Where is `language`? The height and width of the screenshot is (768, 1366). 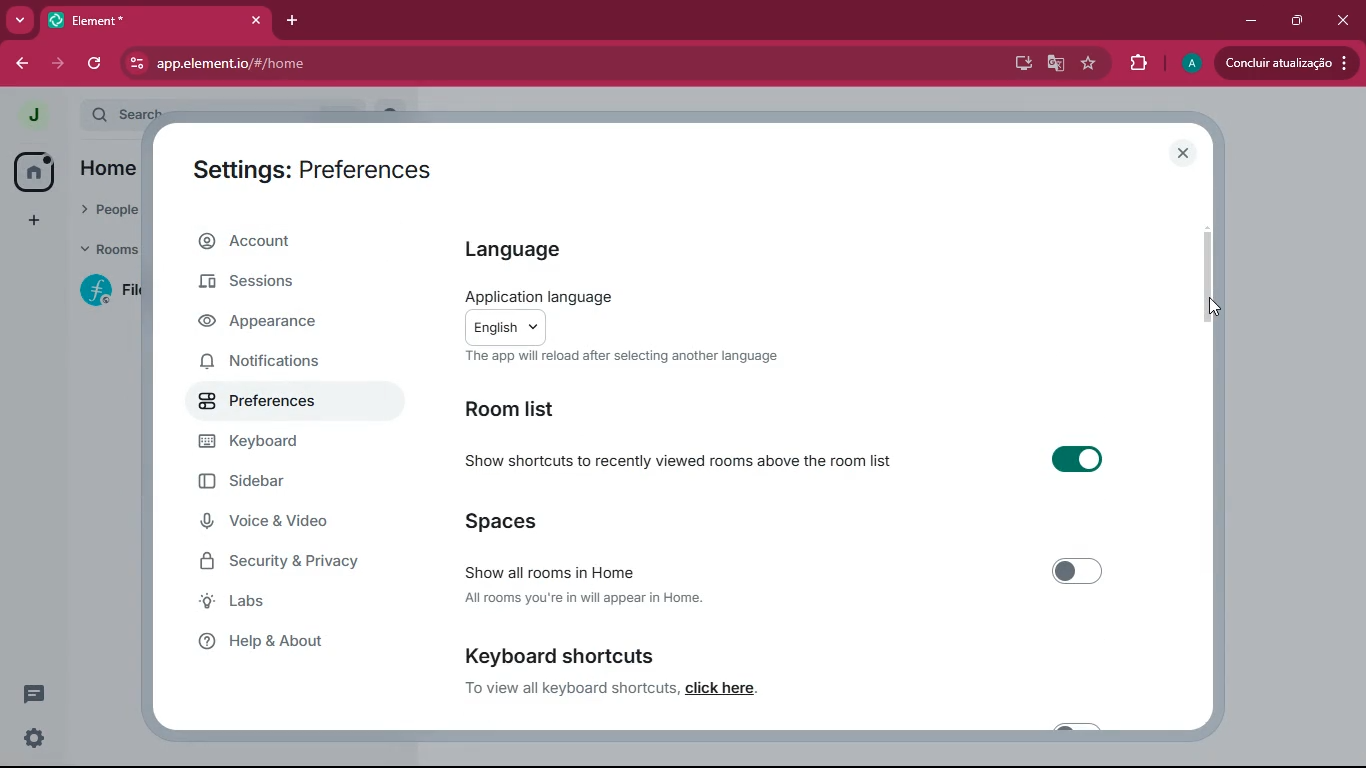 language is located at coordinates (526, 251).